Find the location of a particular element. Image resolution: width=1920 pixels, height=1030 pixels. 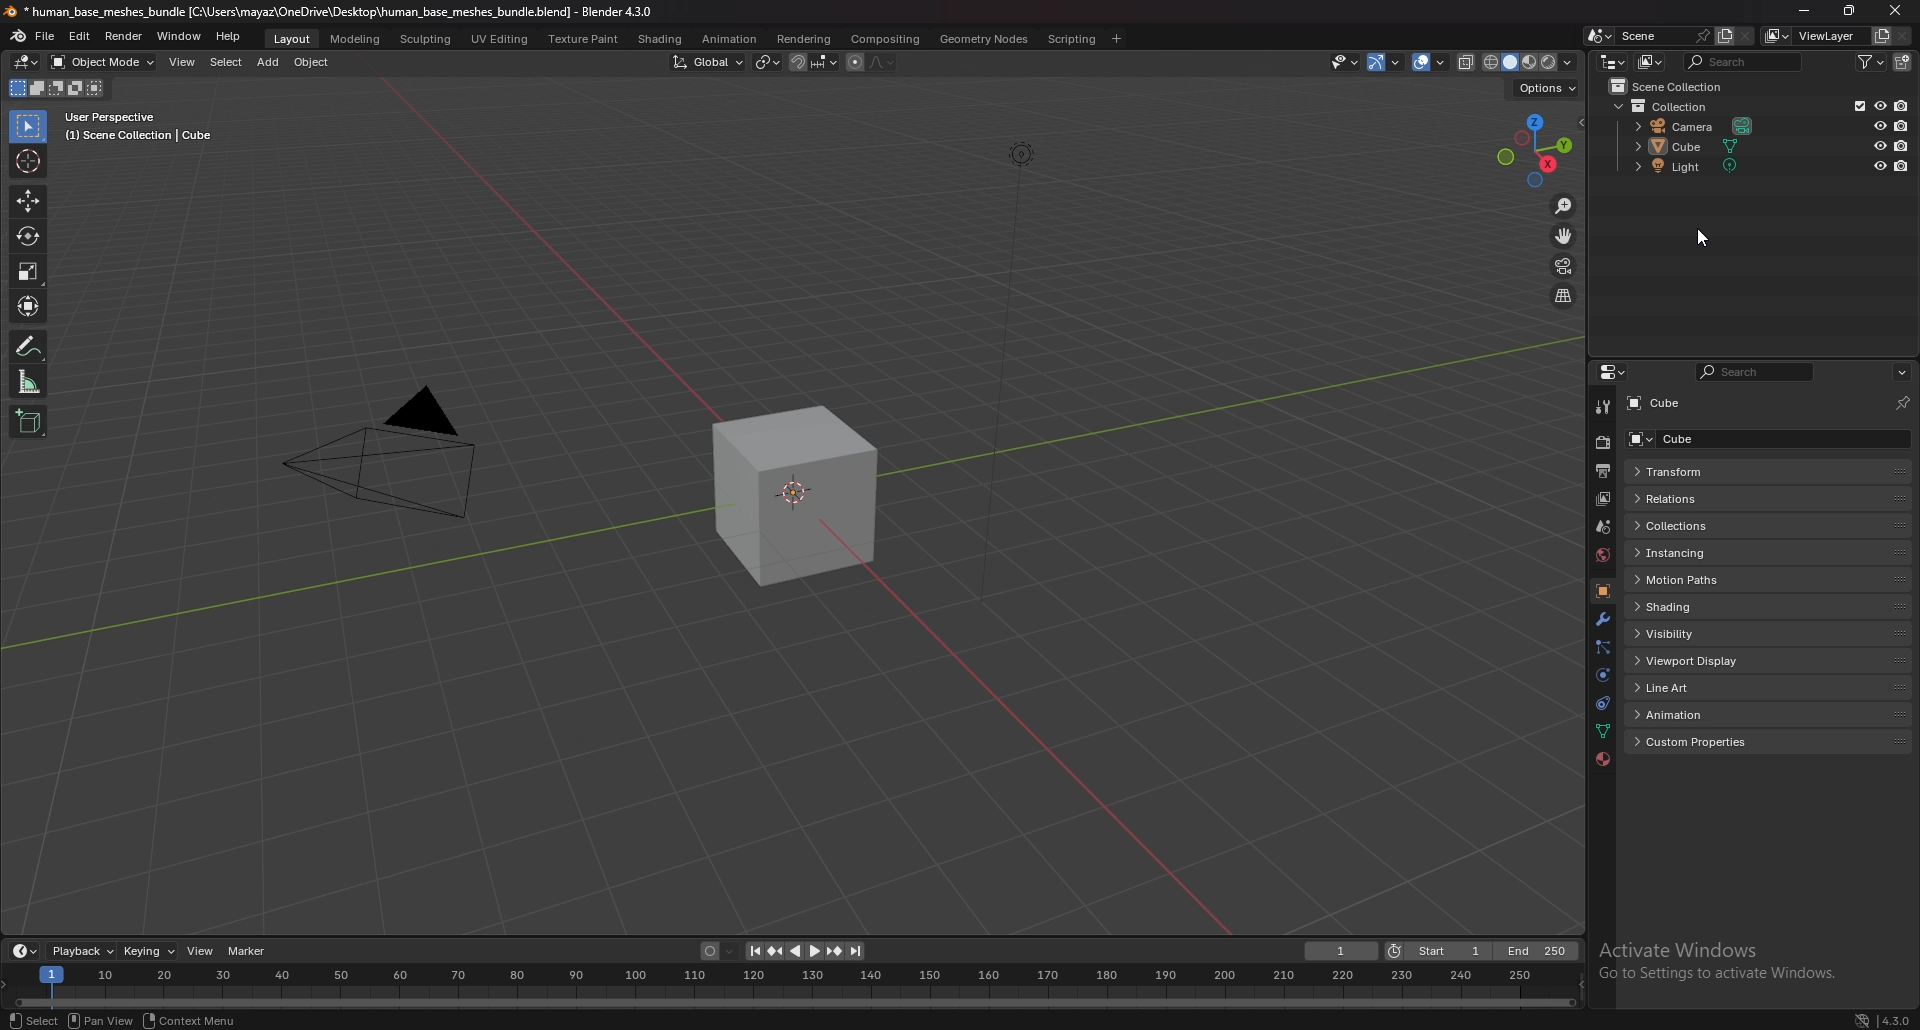

cursor is located at coordinates (1698, 234).